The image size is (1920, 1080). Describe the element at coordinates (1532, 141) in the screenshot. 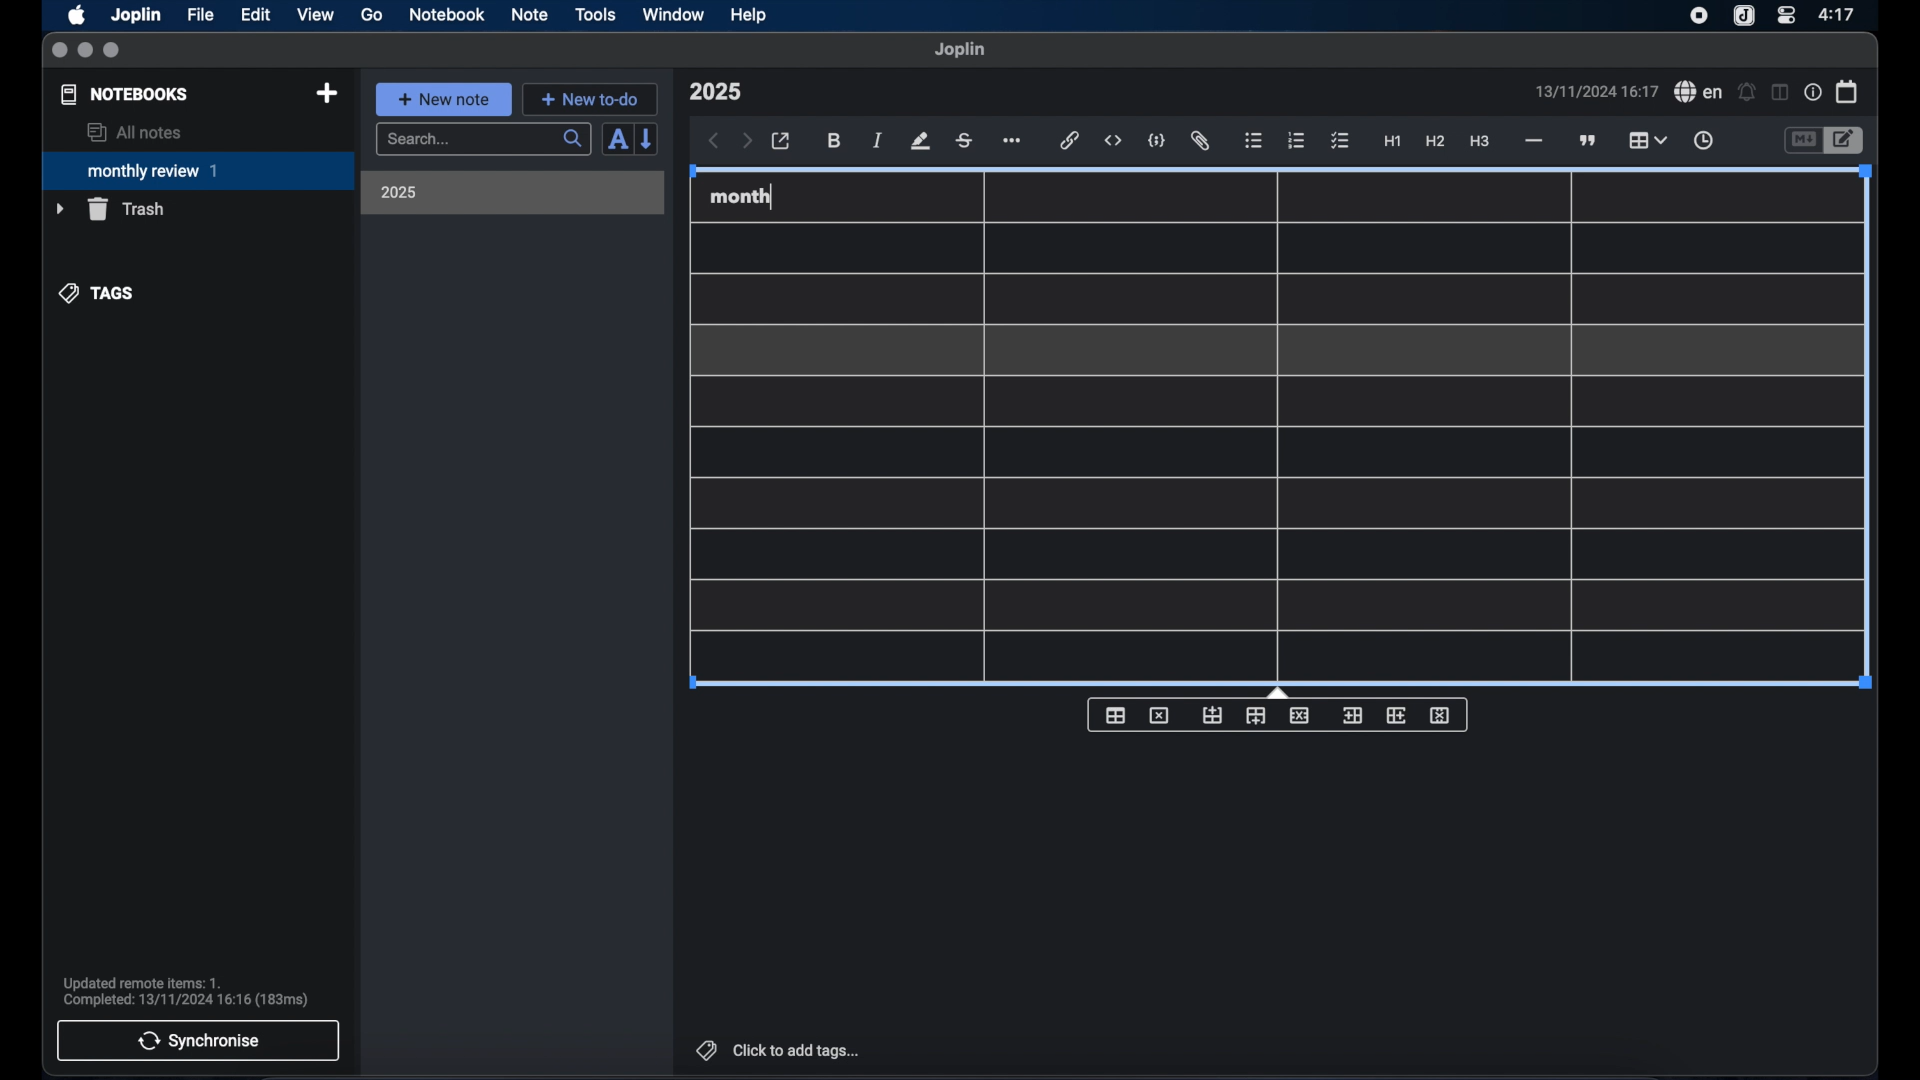

I see `horizontal rule` at that location.